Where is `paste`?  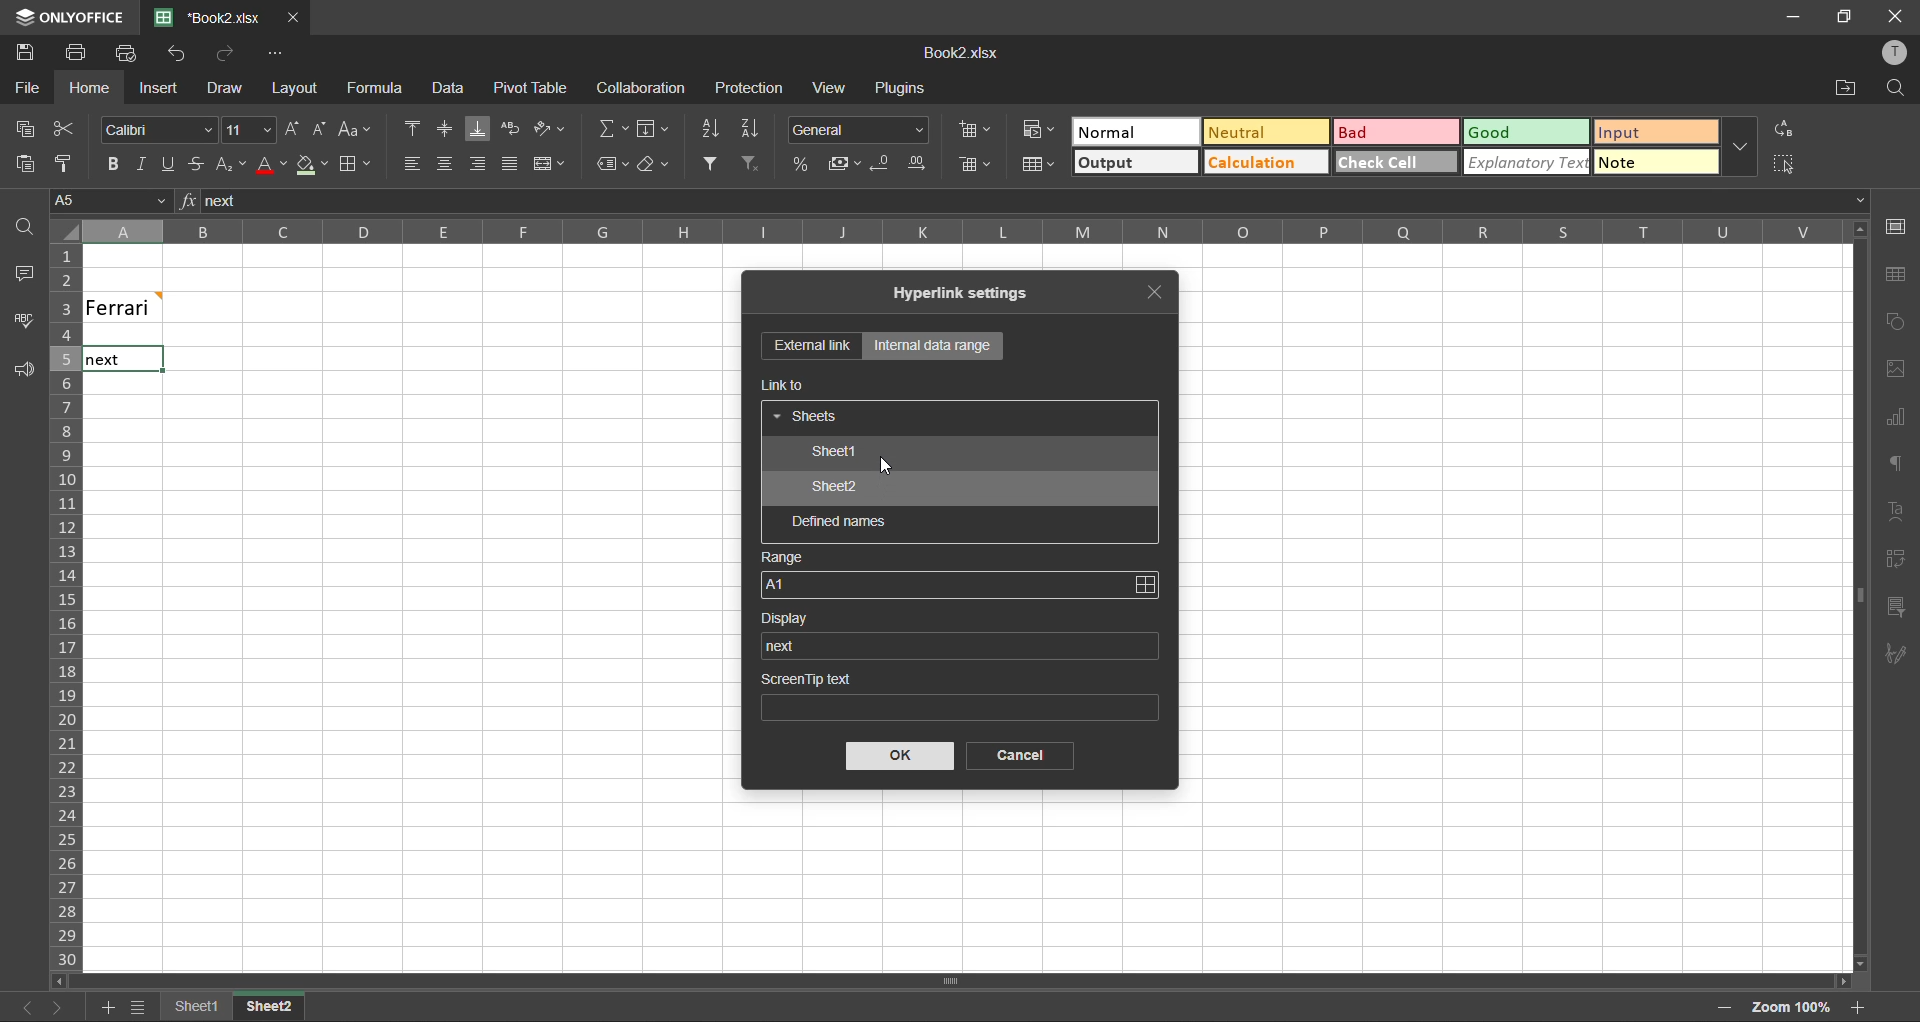 paste is located at coordinates (19, 162).